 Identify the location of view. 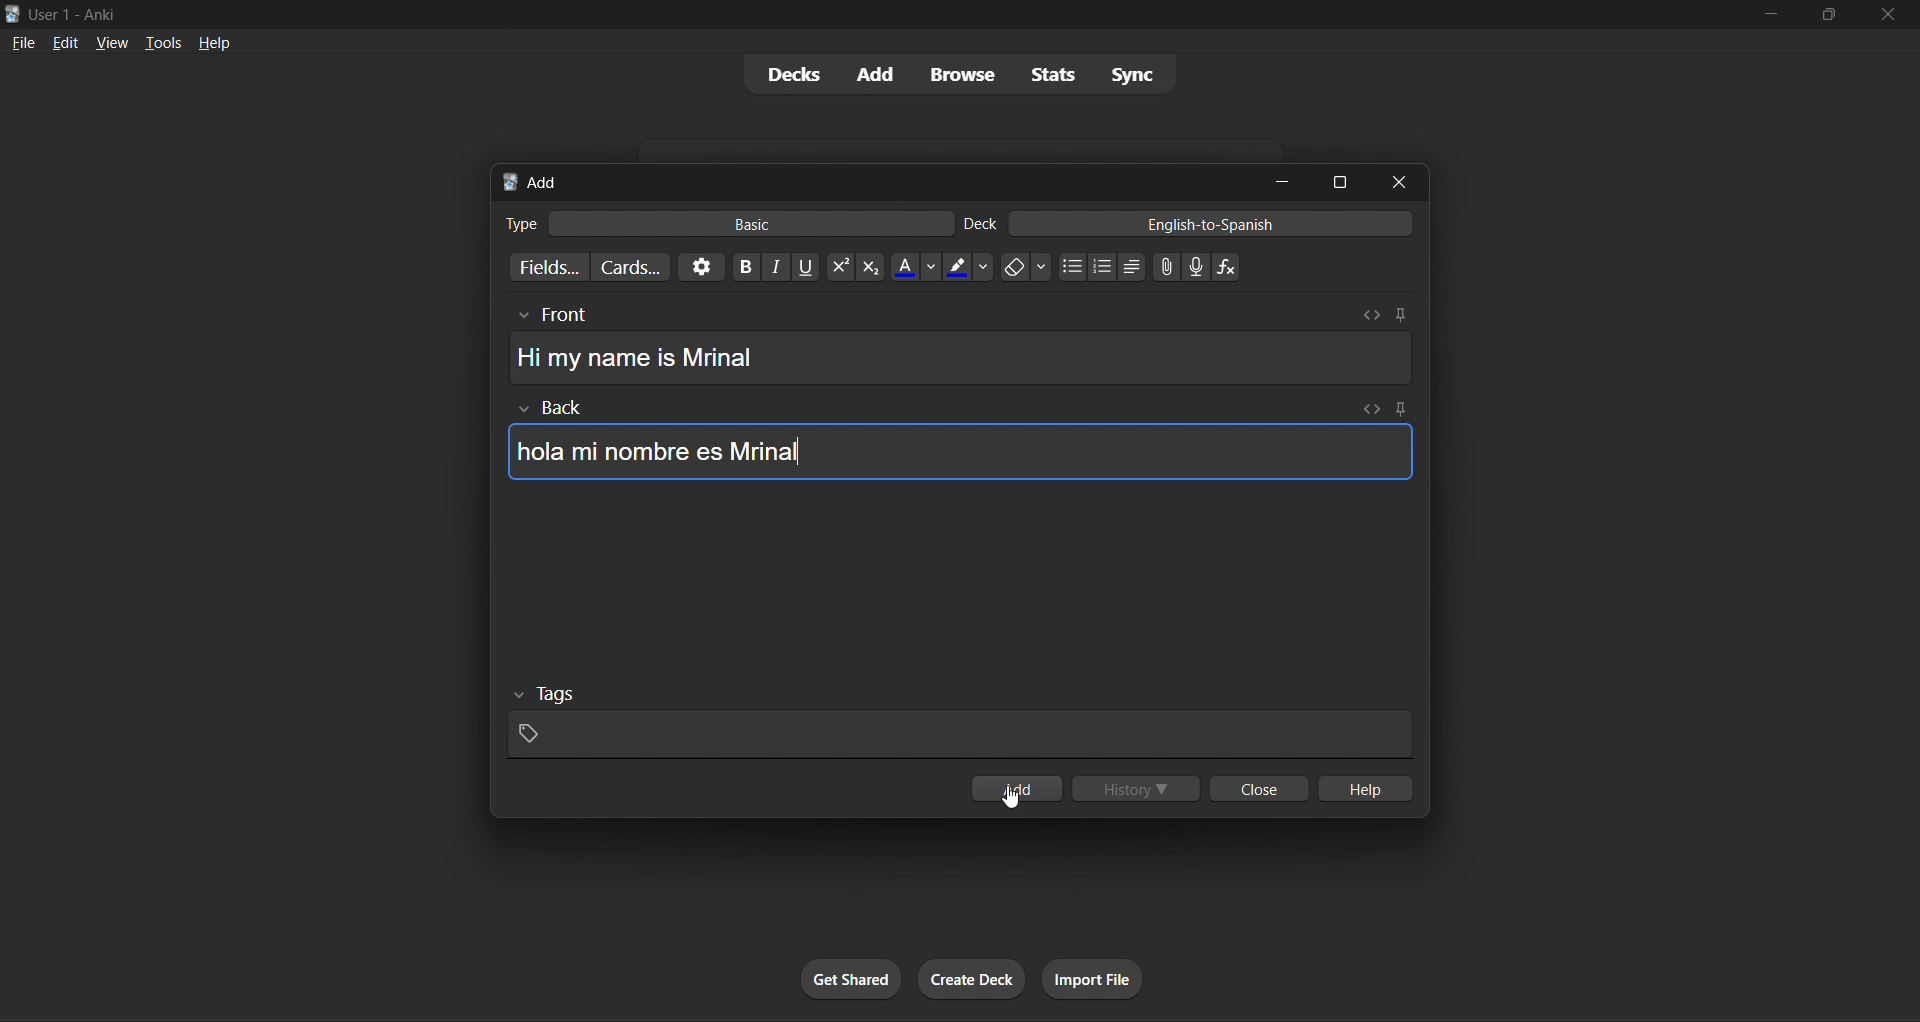
(104, 41).